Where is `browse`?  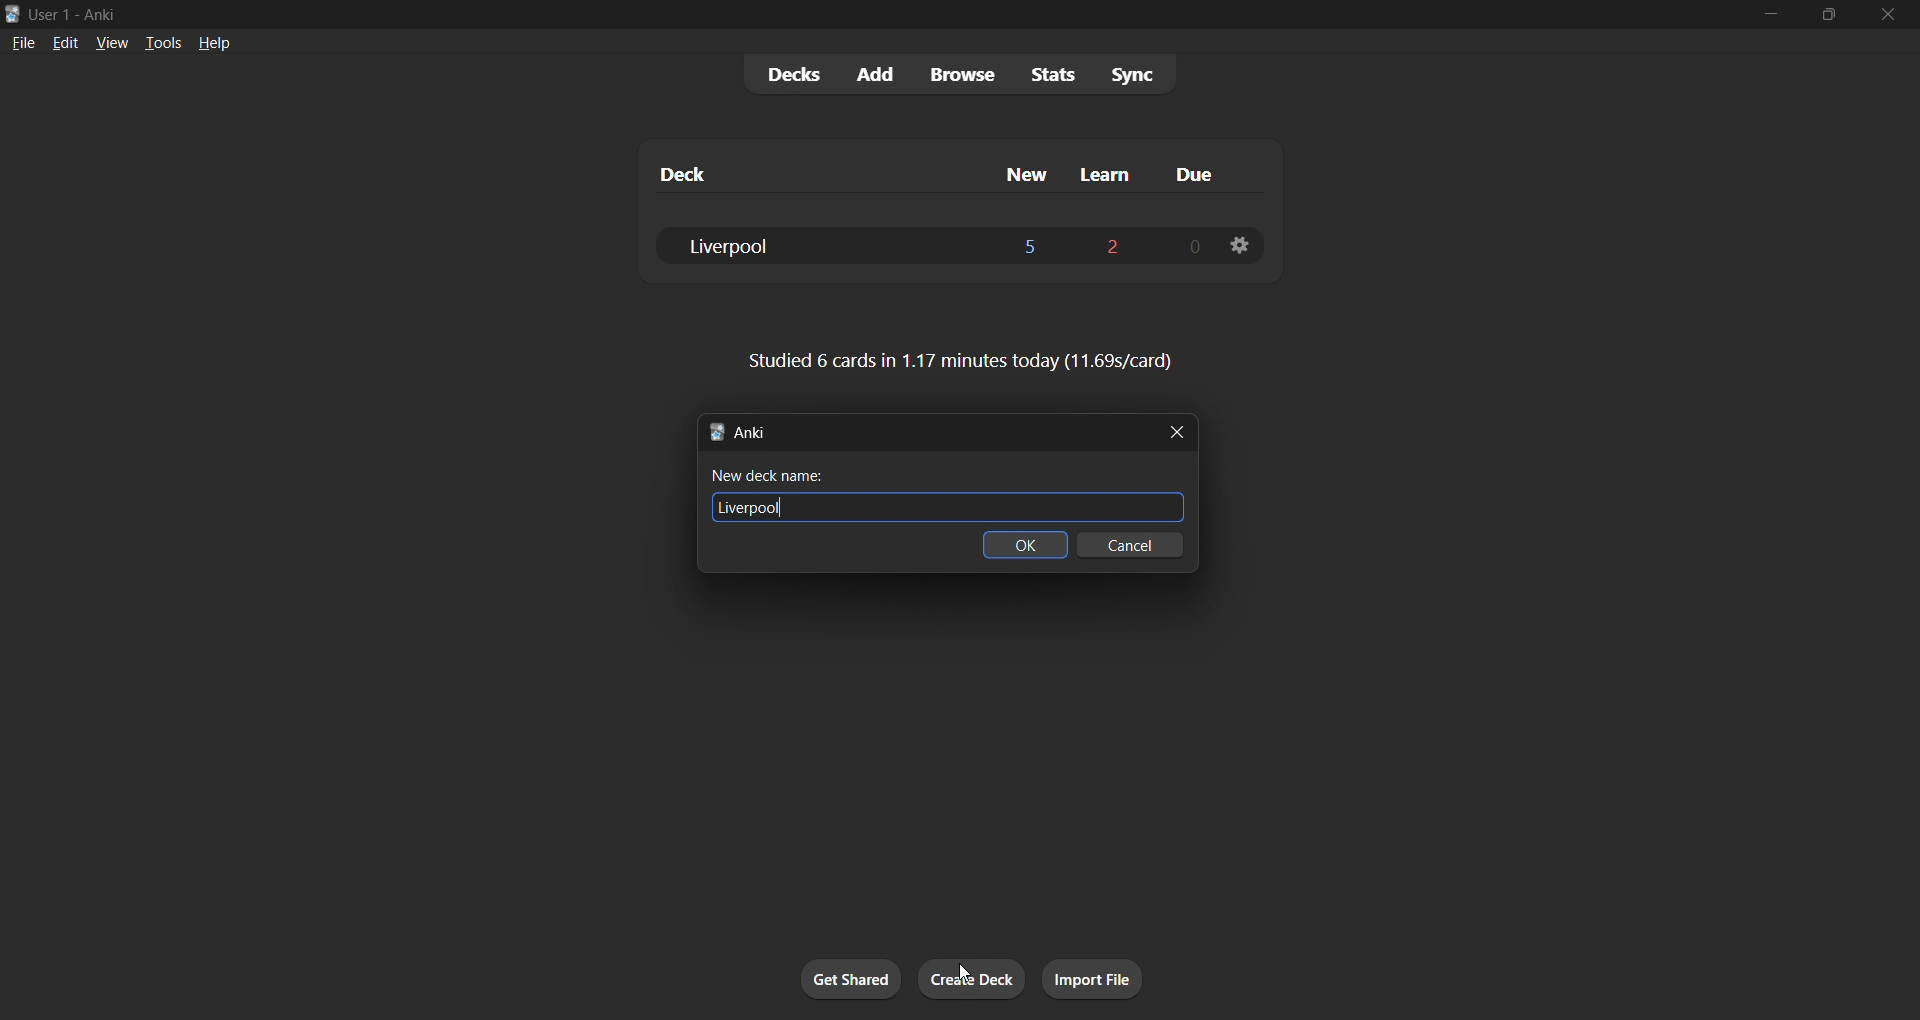
browse is located at coordinates (959, 76).